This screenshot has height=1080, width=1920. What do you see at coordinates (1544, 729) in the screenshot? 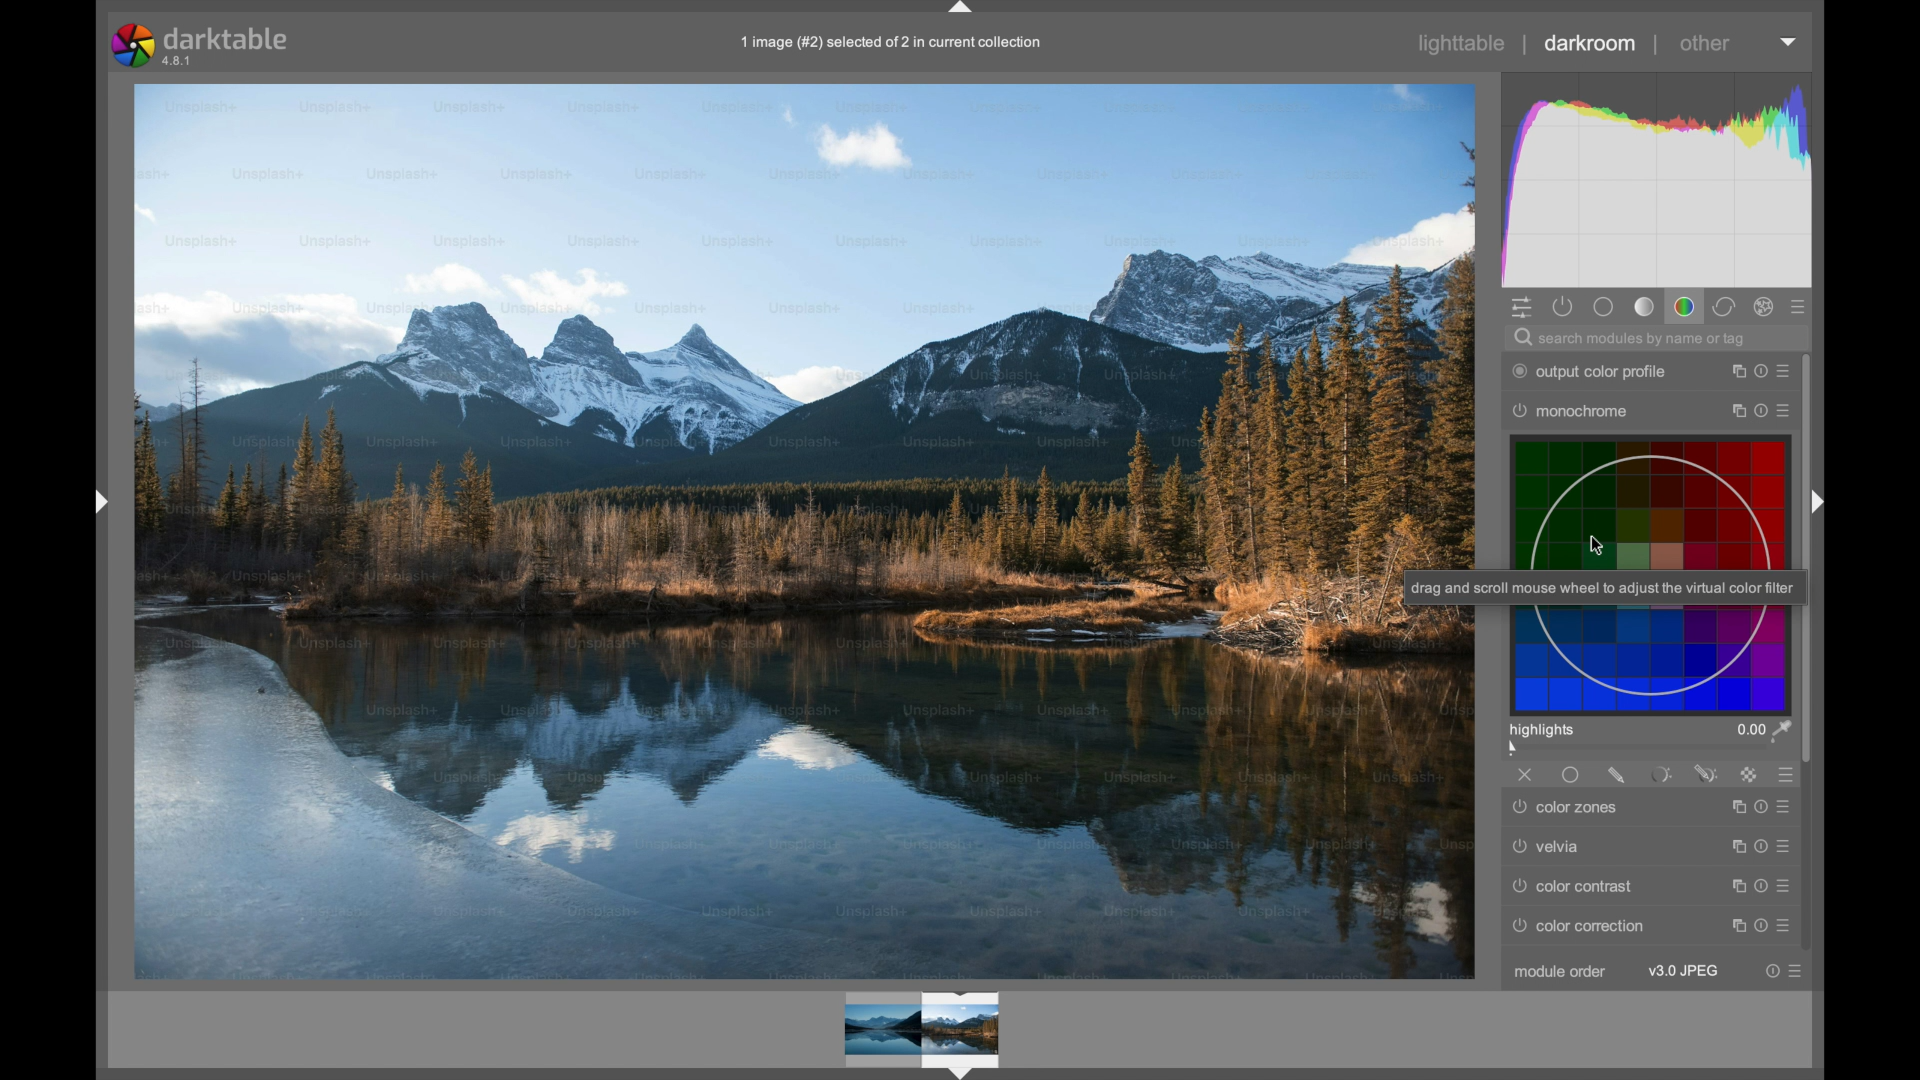
I see `highlights` at bounding box center [1544, 729].